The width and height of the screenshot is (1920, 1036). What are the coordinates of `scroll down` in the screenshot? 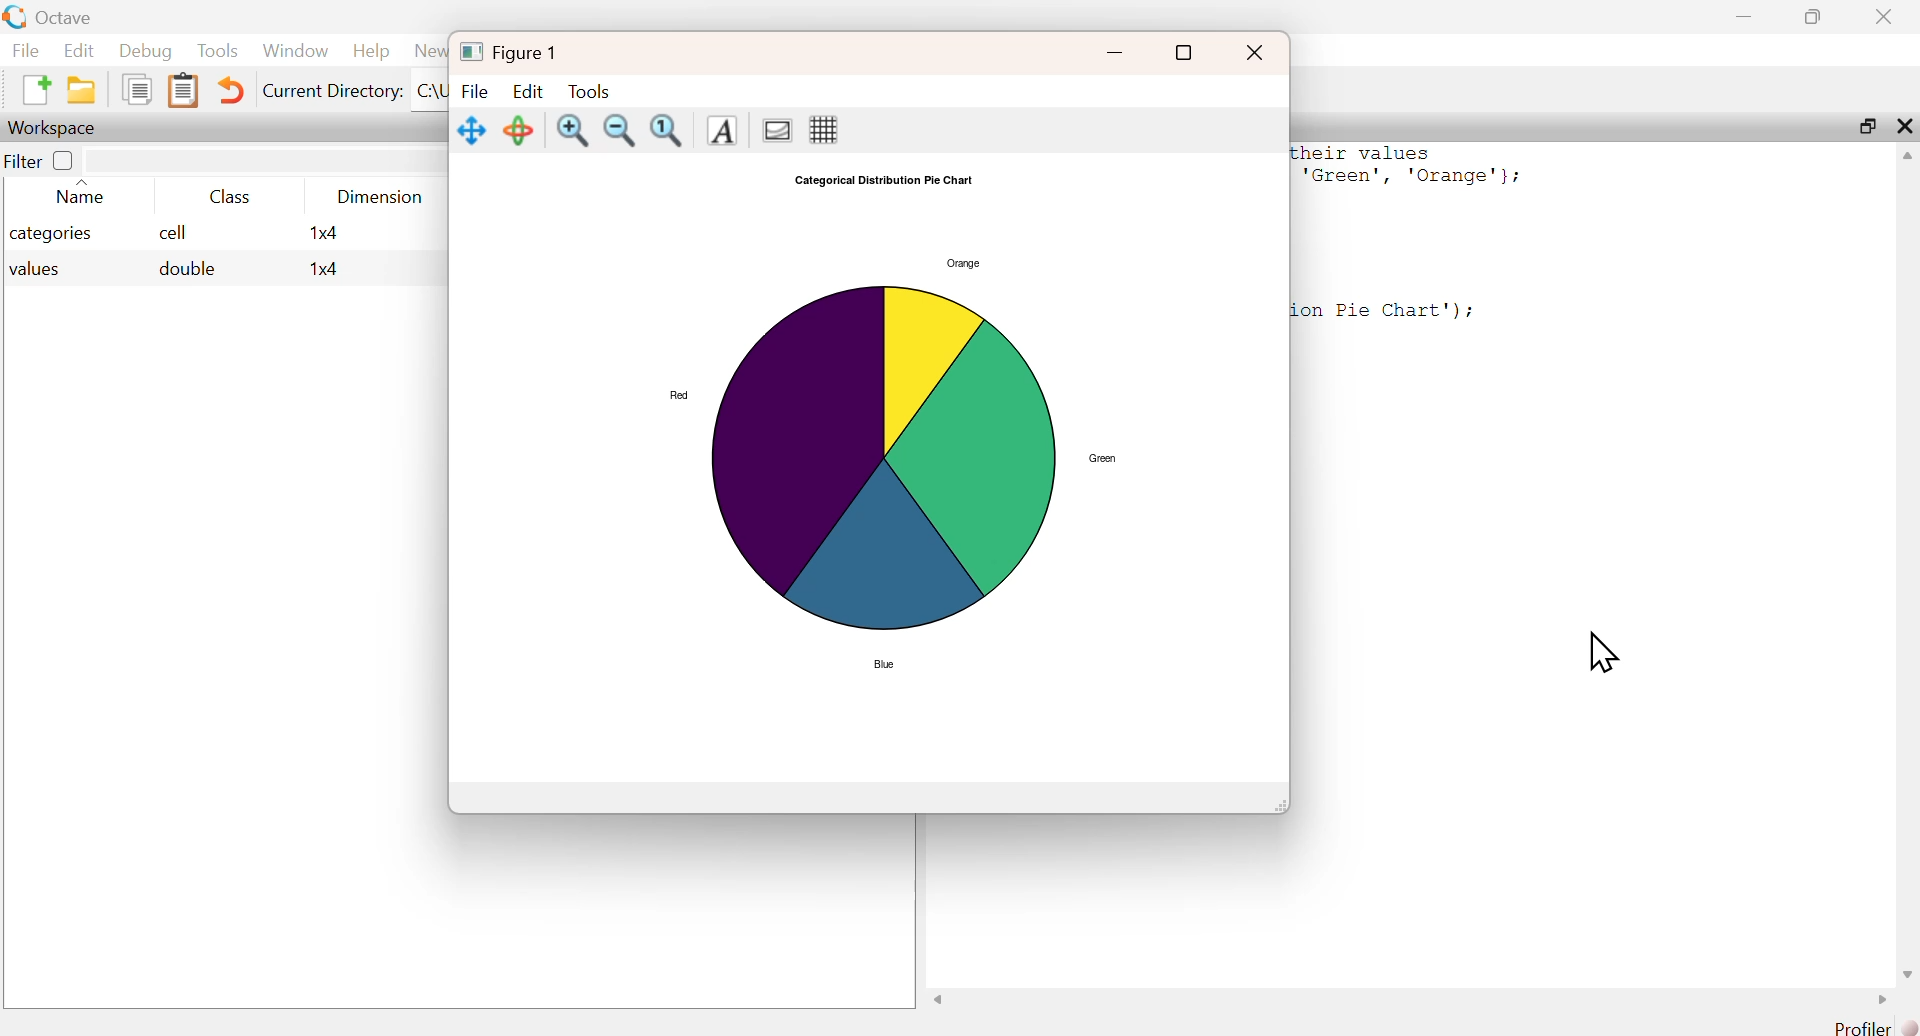 It's located at (1907, 974).